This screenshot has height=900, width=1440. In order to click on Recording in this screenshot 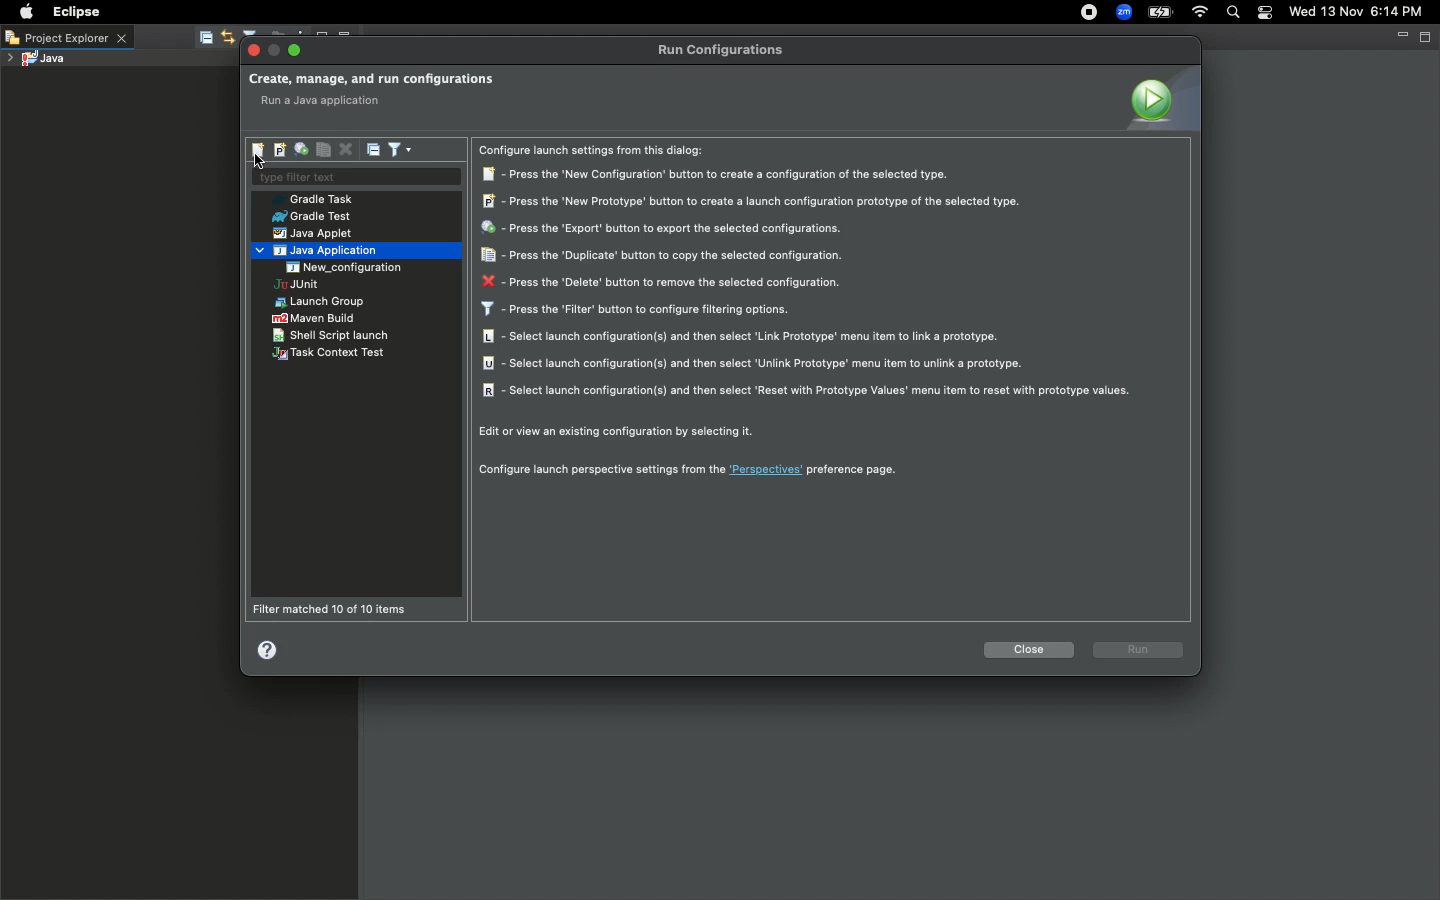, I will do `click(1088, 12)`.